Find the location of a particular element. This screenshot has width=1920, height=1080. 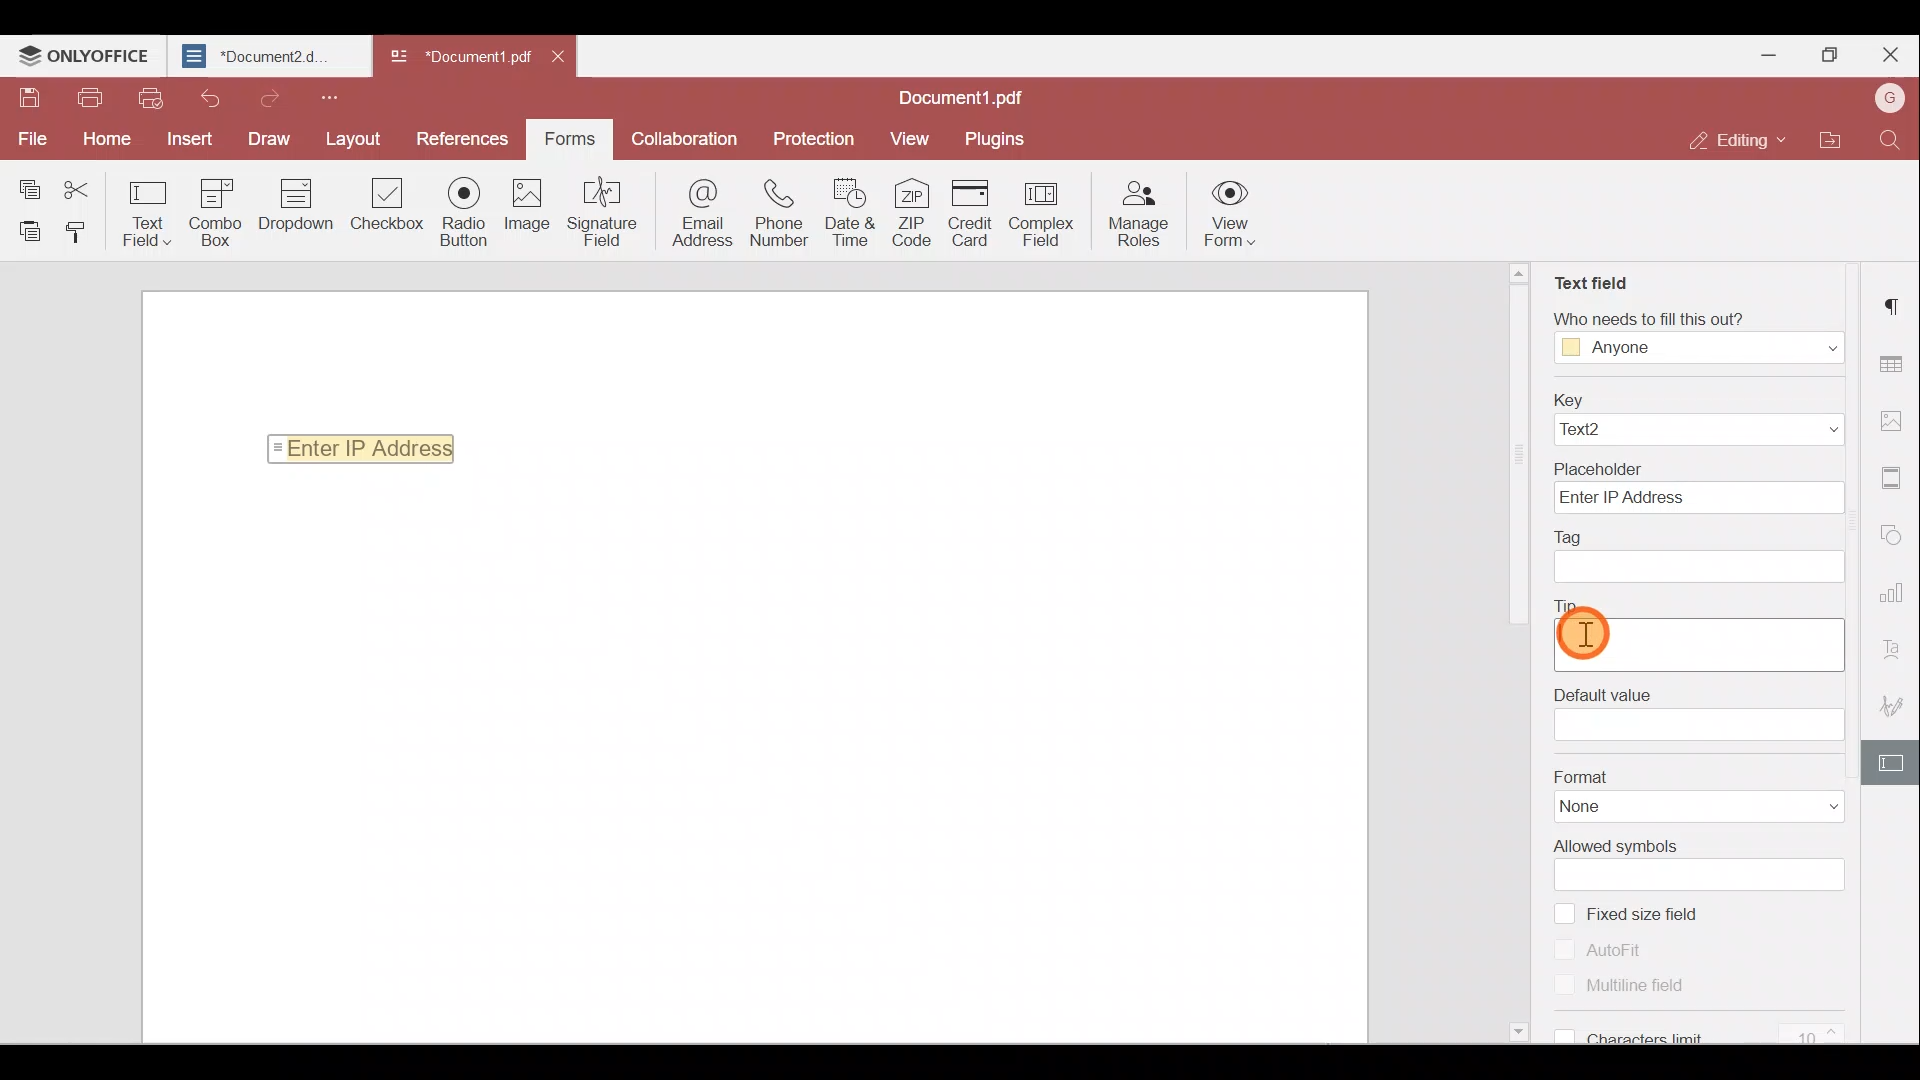

Home is located at coordinates (112, 137).